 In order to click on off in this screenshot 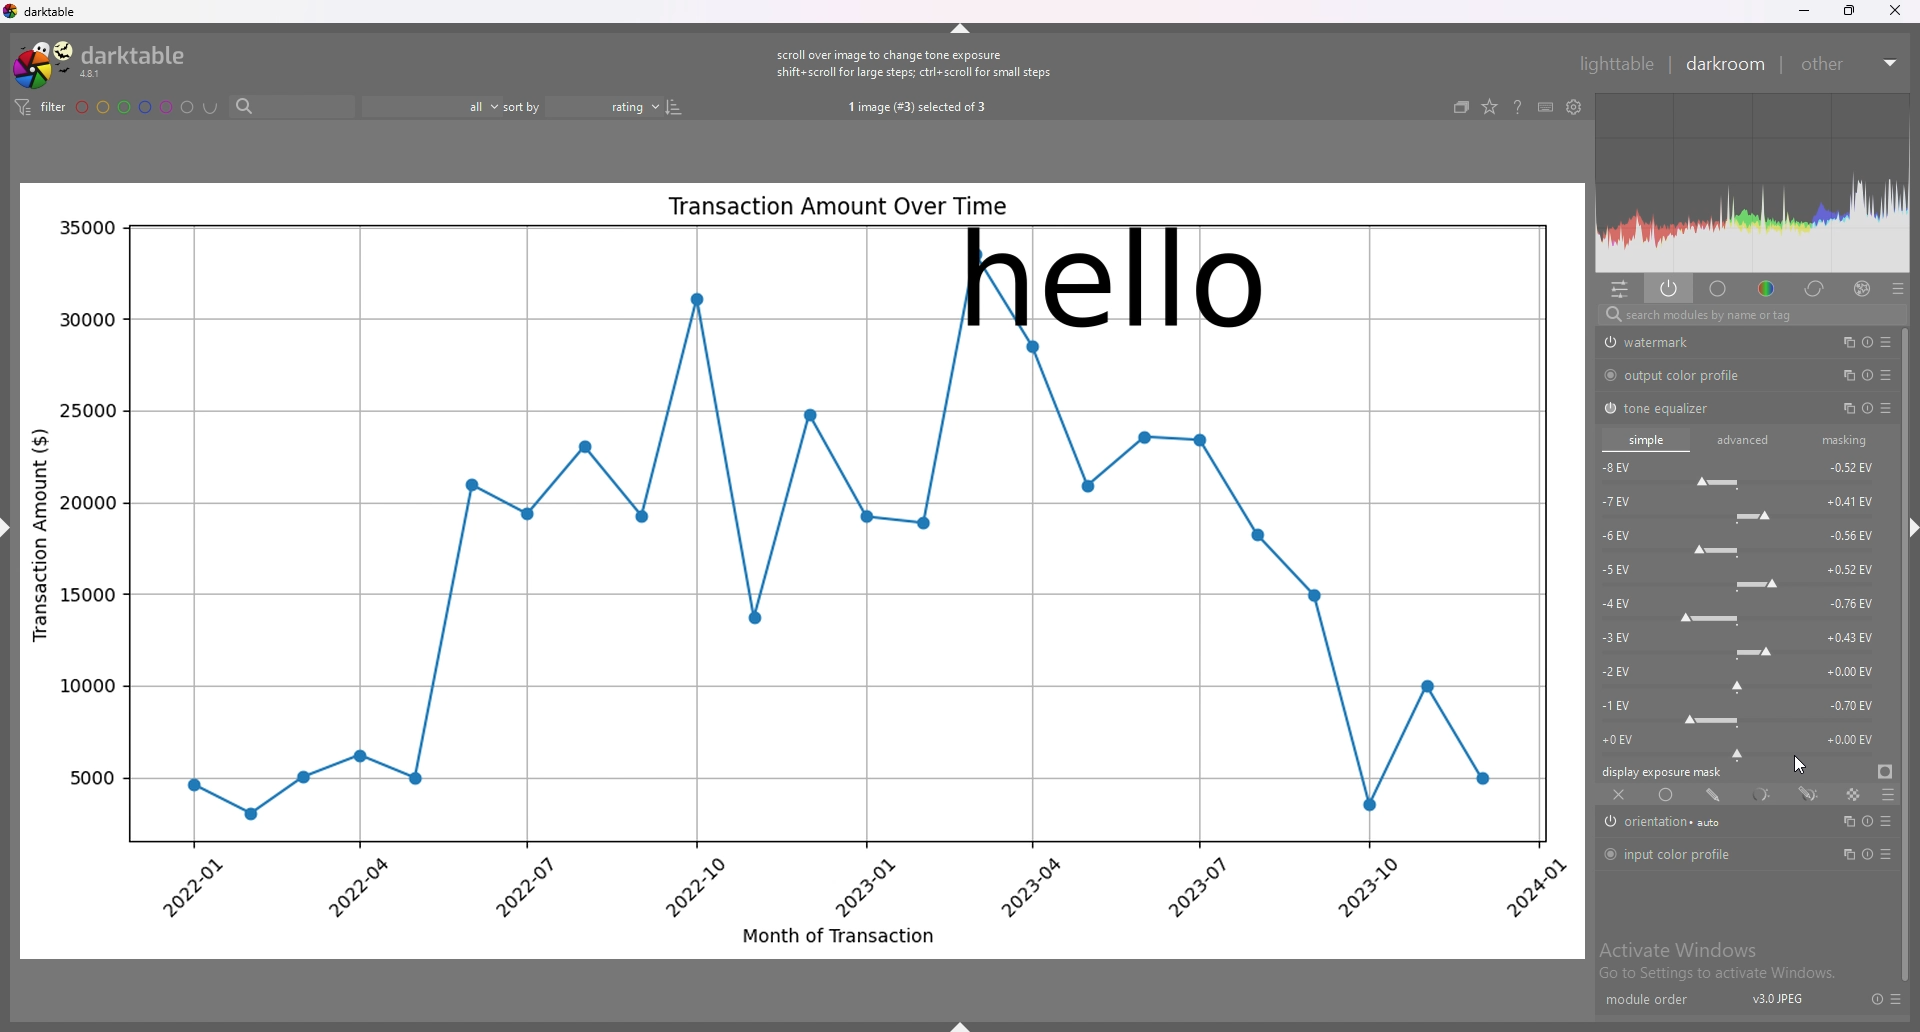, I will do `click(1619, 795)`.